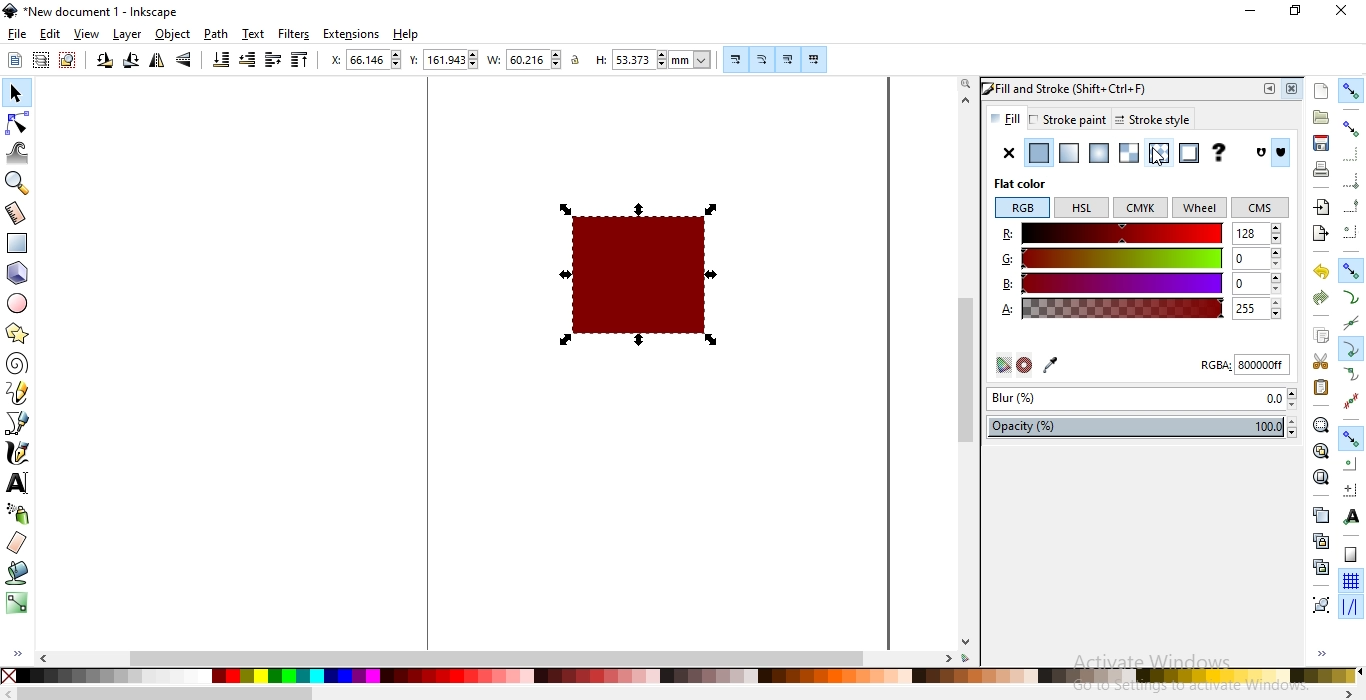 The height and width of the screenshot is (700, 1366). Describe the element at coordinates (1294, 9) in the screenshot. I see `restore down` at that location.